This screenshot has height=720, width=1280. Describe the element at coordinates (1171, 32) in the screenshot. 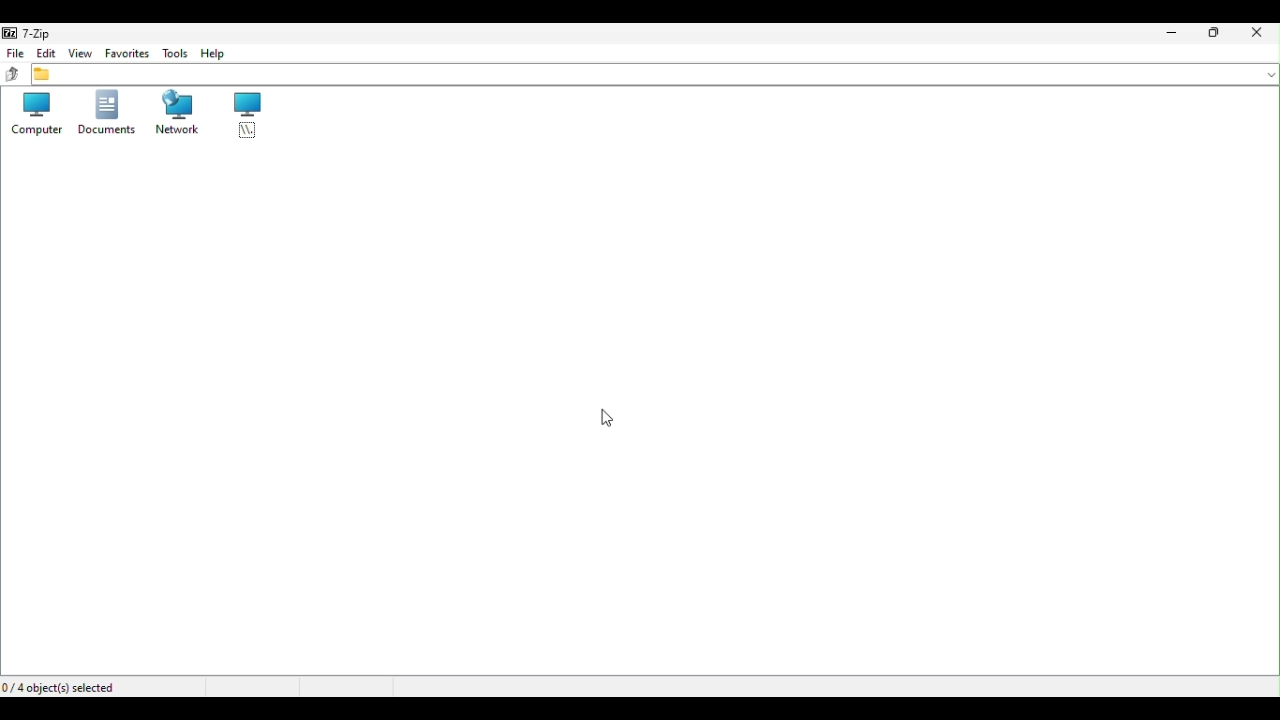

I see `Minimize` at that location.